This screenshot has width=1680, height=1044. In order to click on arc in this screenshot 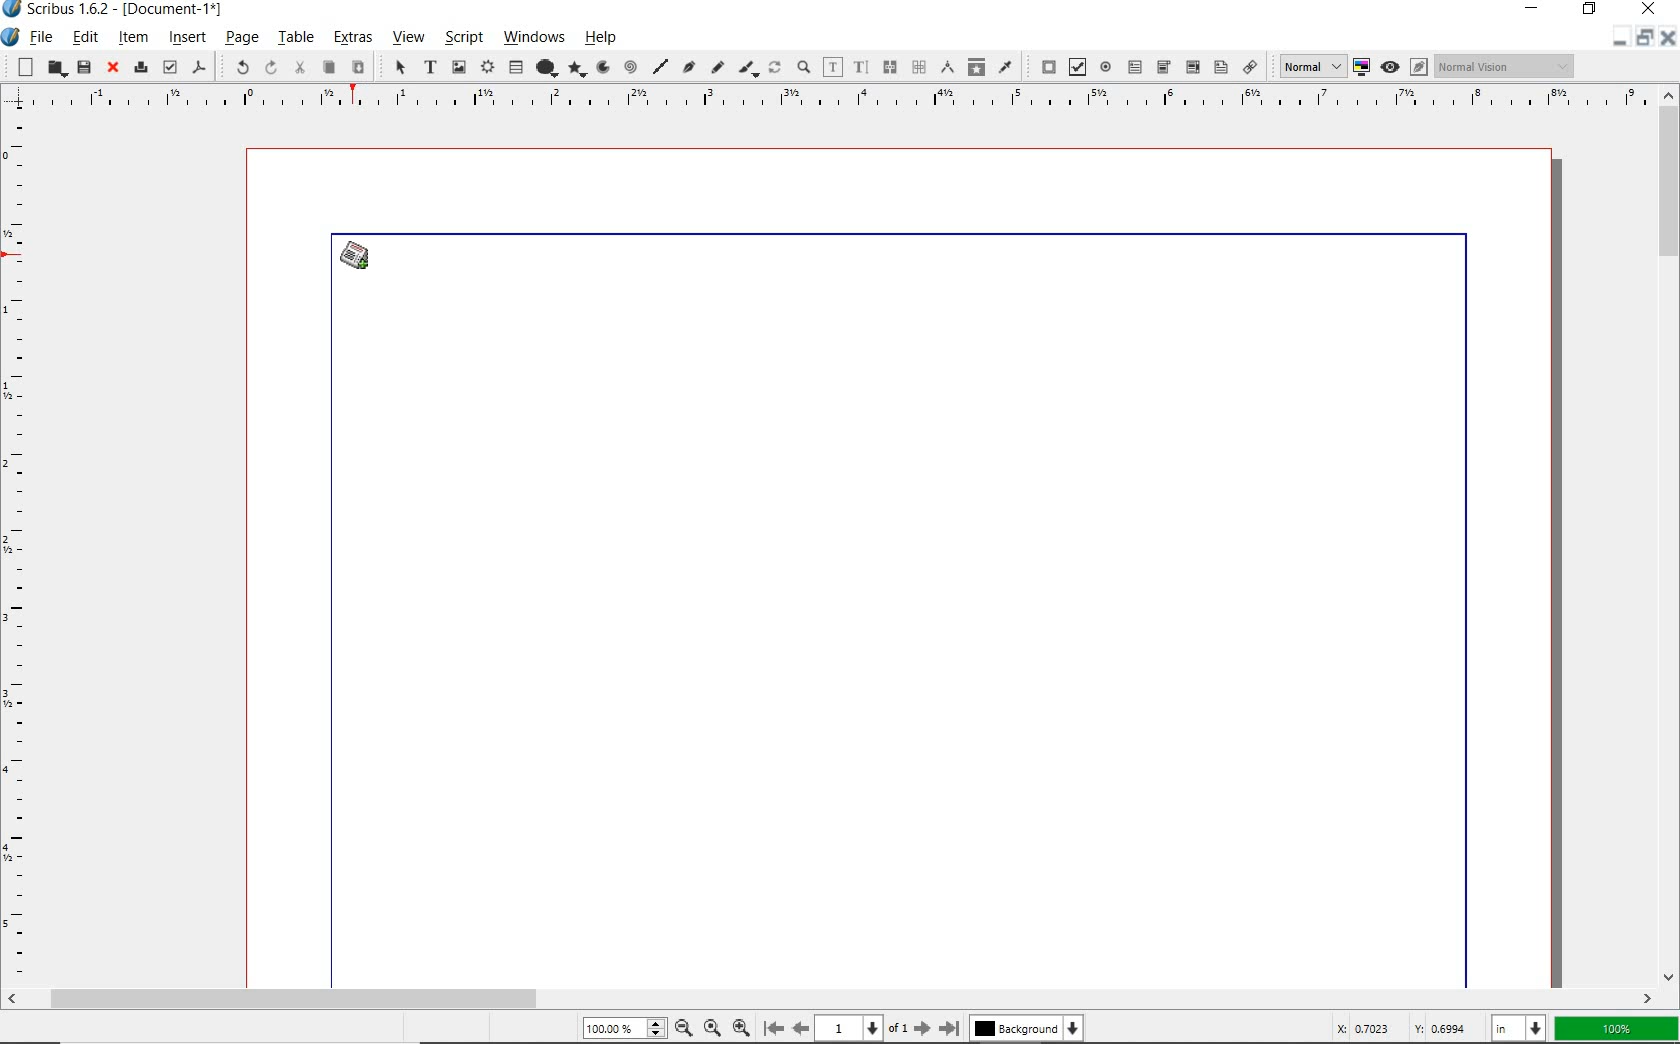, I will do `click(607, 66)`.